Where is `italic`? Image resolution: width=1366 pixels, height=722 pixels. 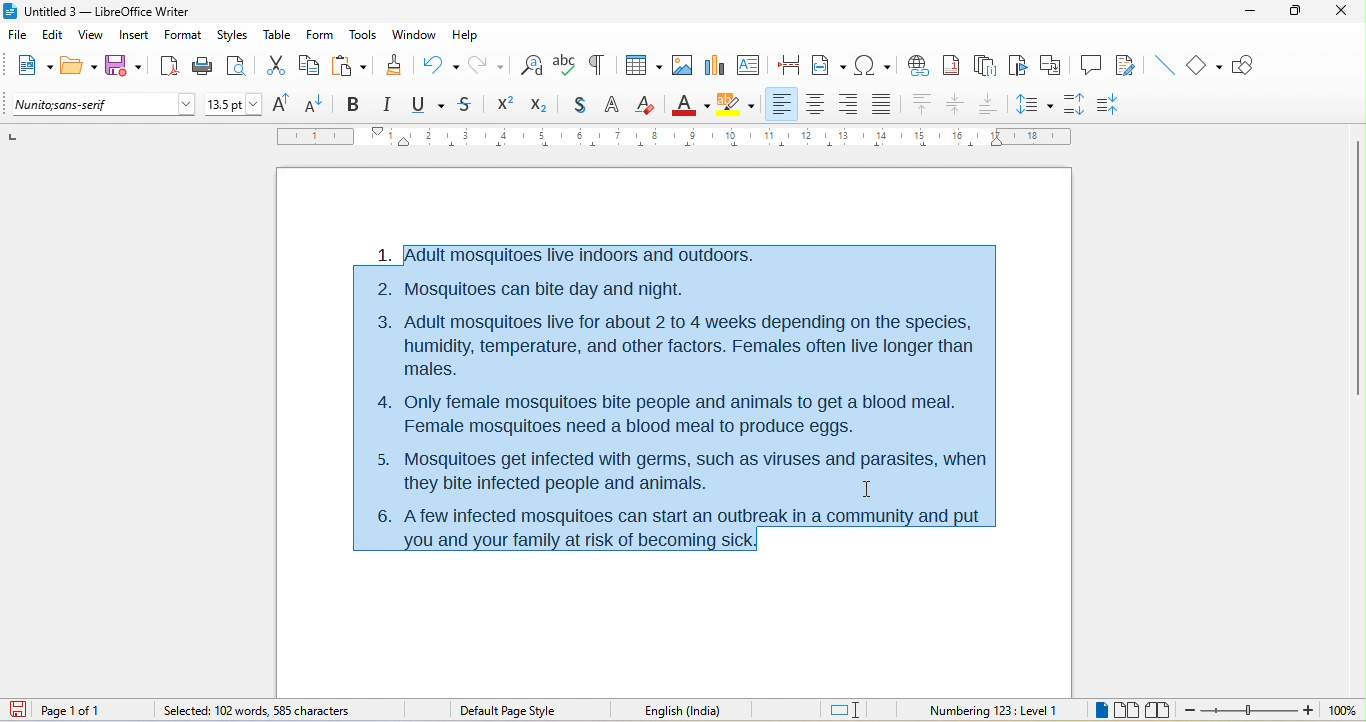
italic is located at coordinates (391, 105).